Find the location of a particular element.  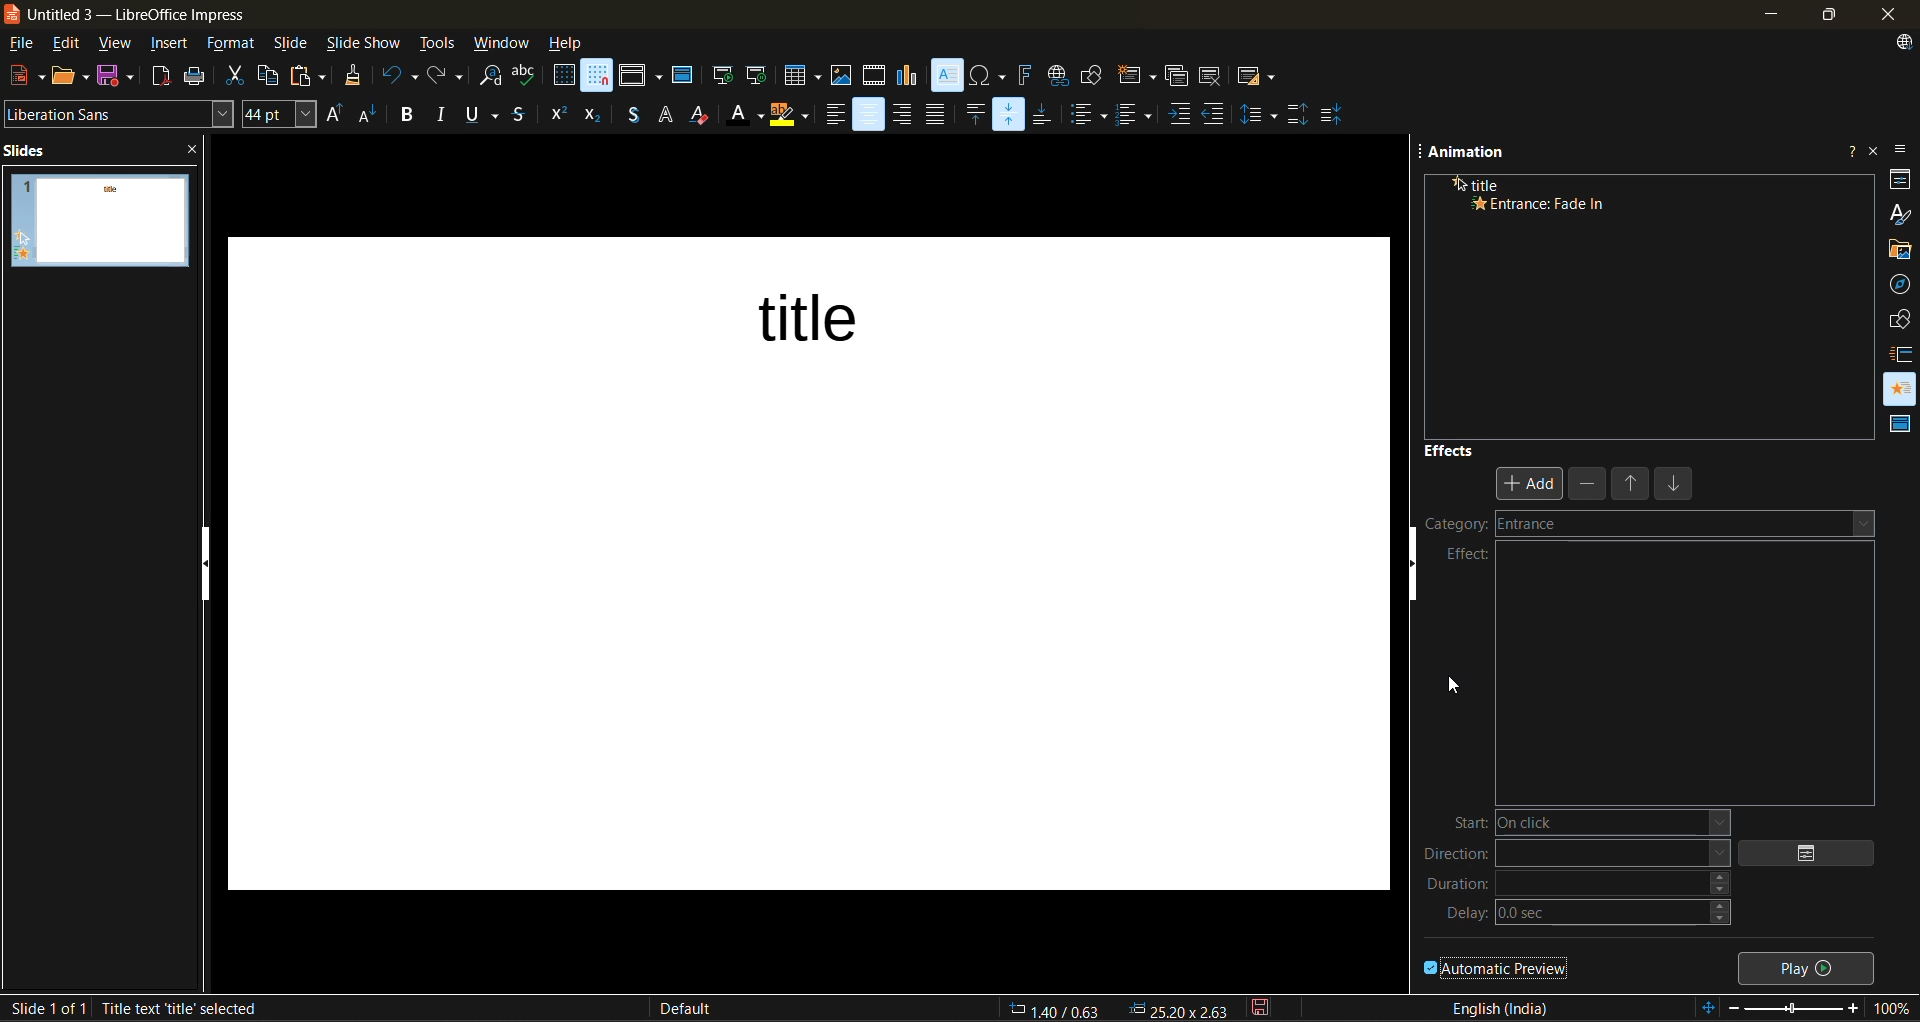

edit is located at coordinates (70, 43).